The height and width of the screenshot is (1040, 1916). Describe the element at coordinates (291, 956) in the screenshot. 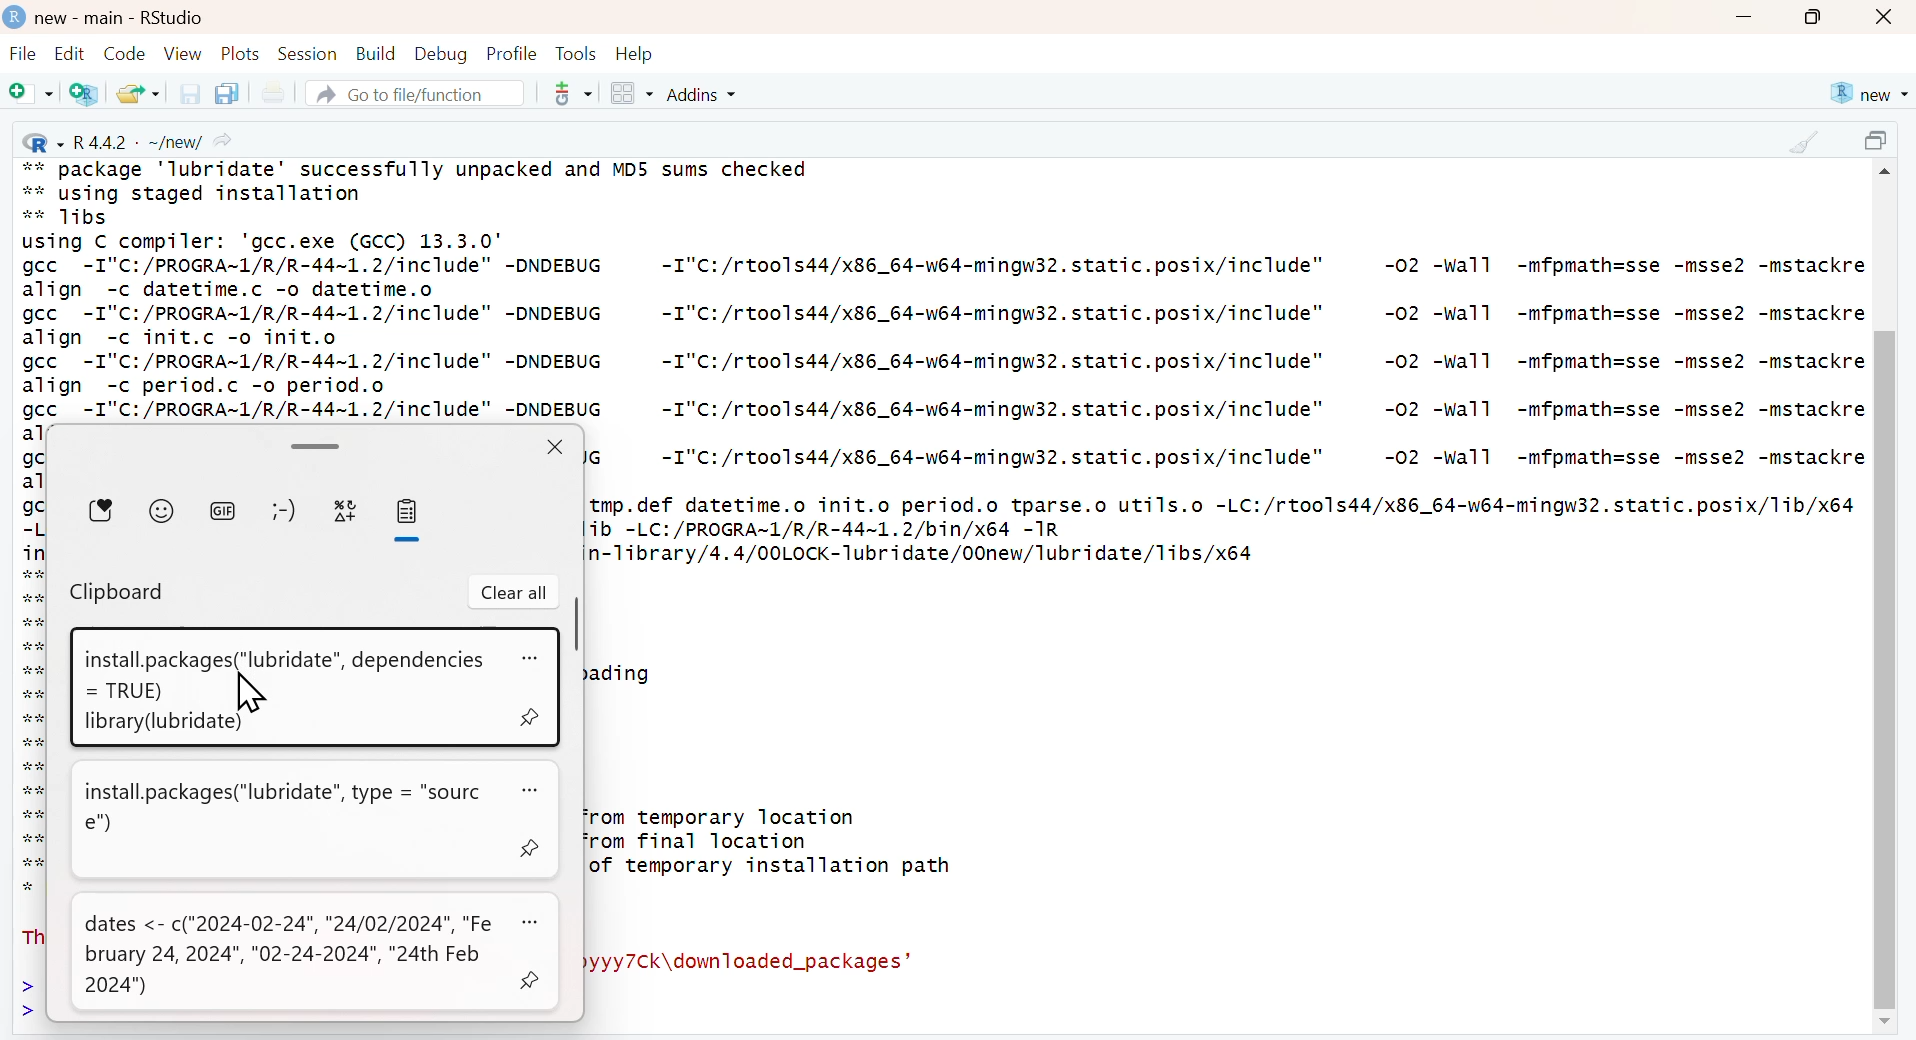

I see `dates <- ¢("2024-02-24", "24/02/2024", "Fe
bruary 24, 2024", "02-24-2024", "24th Feb
2024")` at that location.